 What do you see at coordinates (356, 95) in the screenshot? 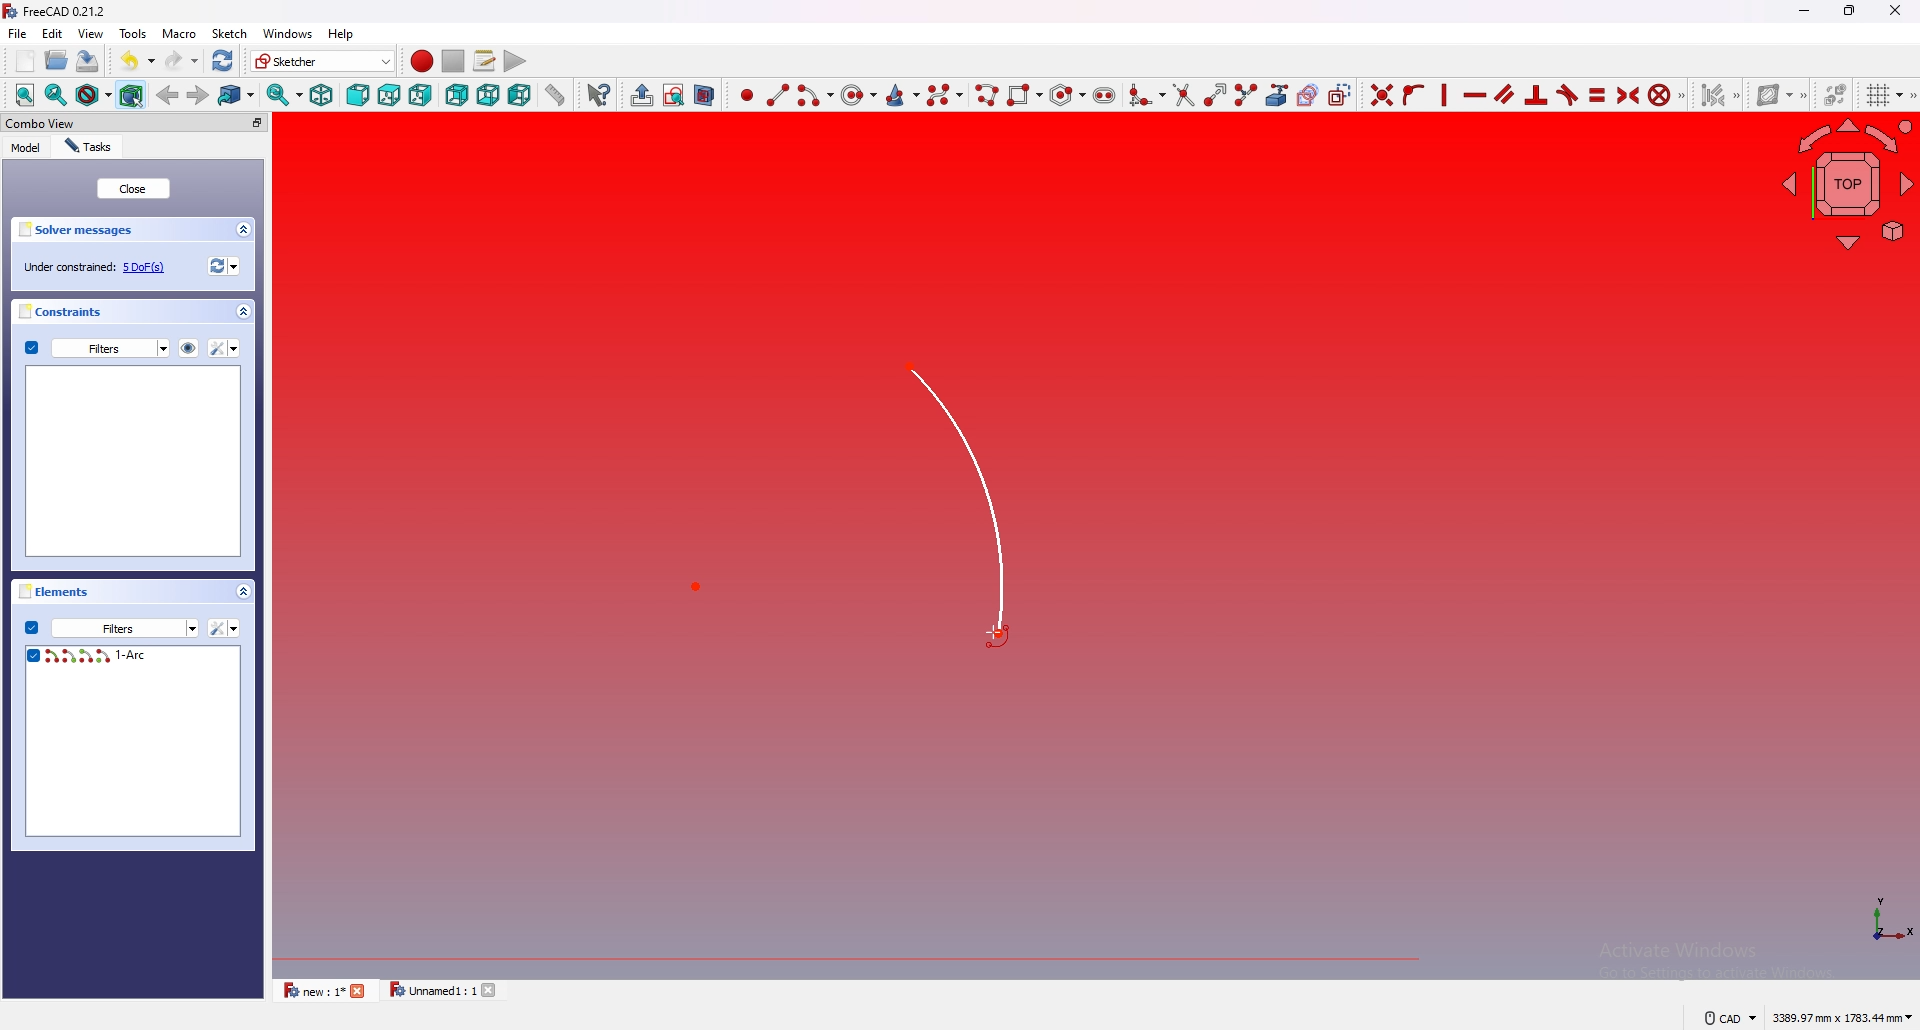
I see `front` at bounding box center [356, 95].